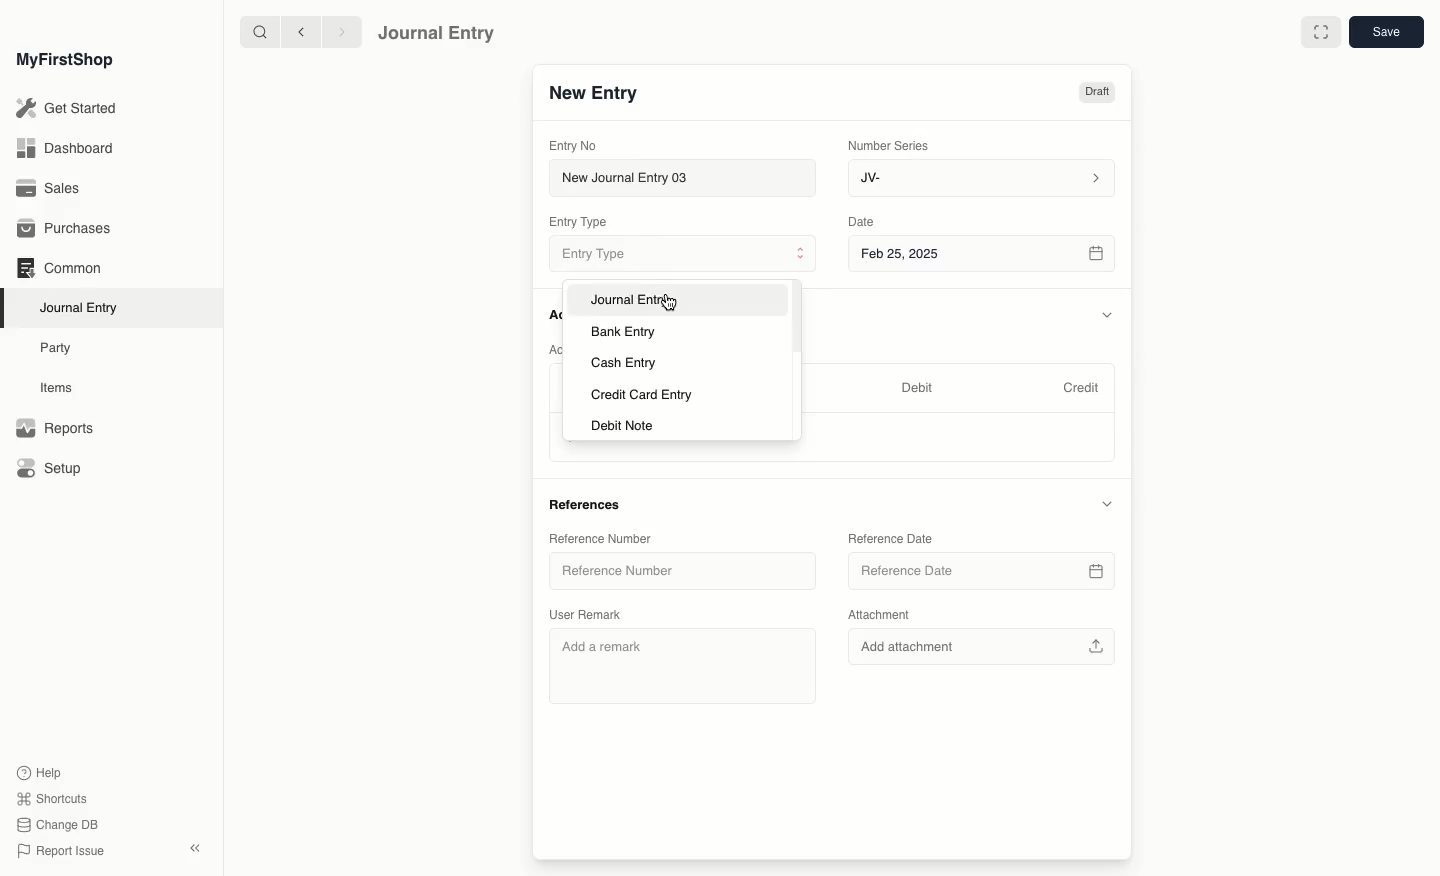 The image size is (1440, 876). What do you see at coordinates (917, 387) in the screenshot?
I see `Debit` at bounding box center [917, 387].